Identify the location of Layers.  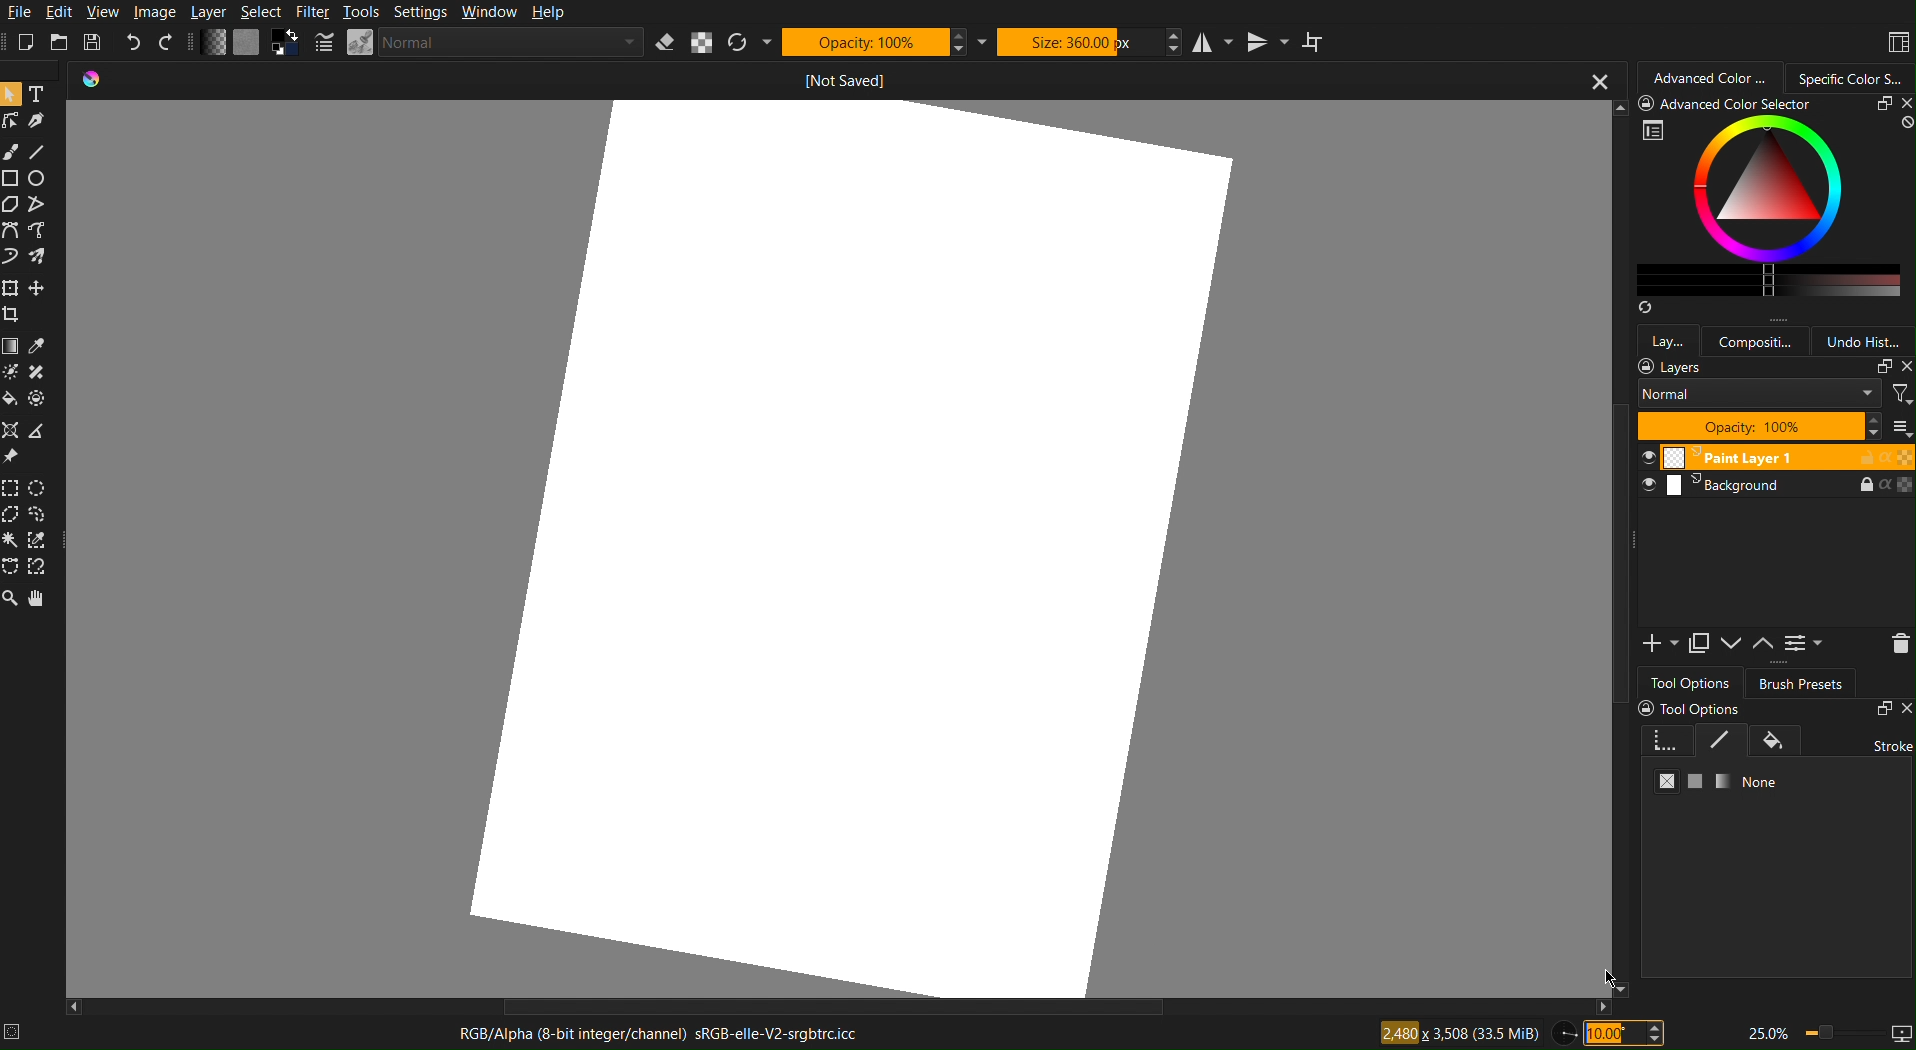
(1667, 339).